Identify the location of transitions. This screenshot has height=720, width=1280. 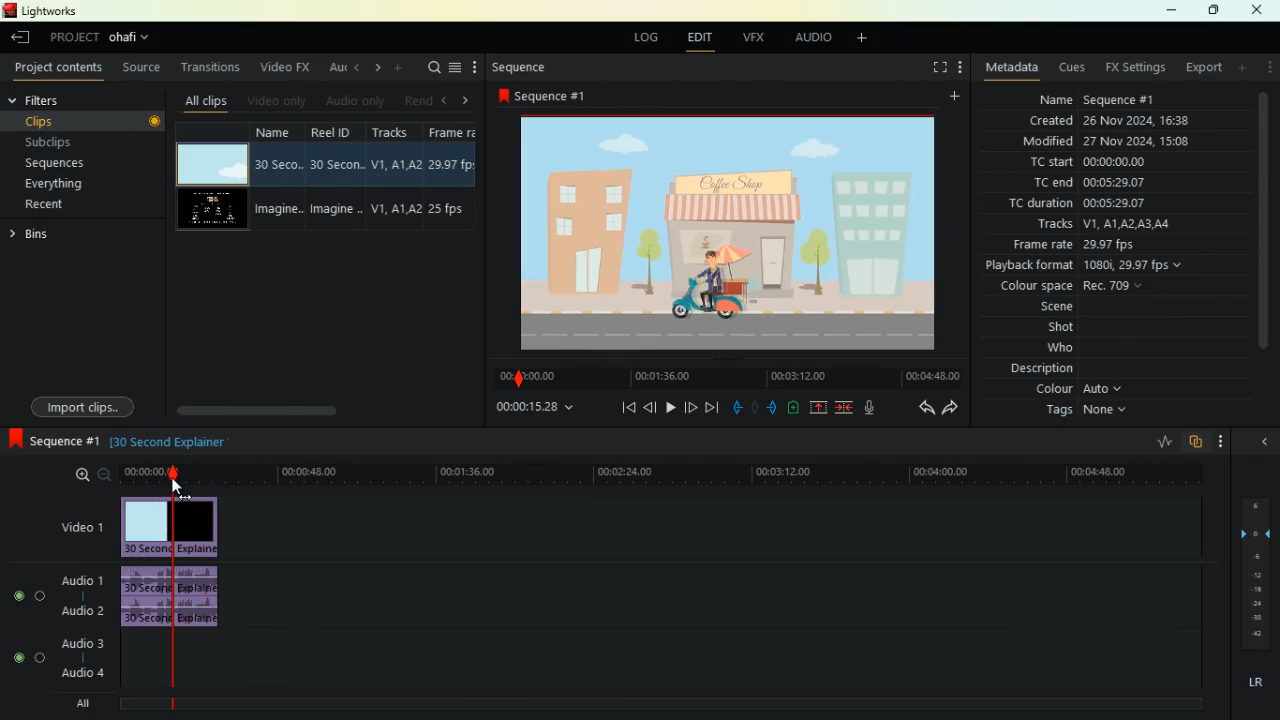
(213, 67).